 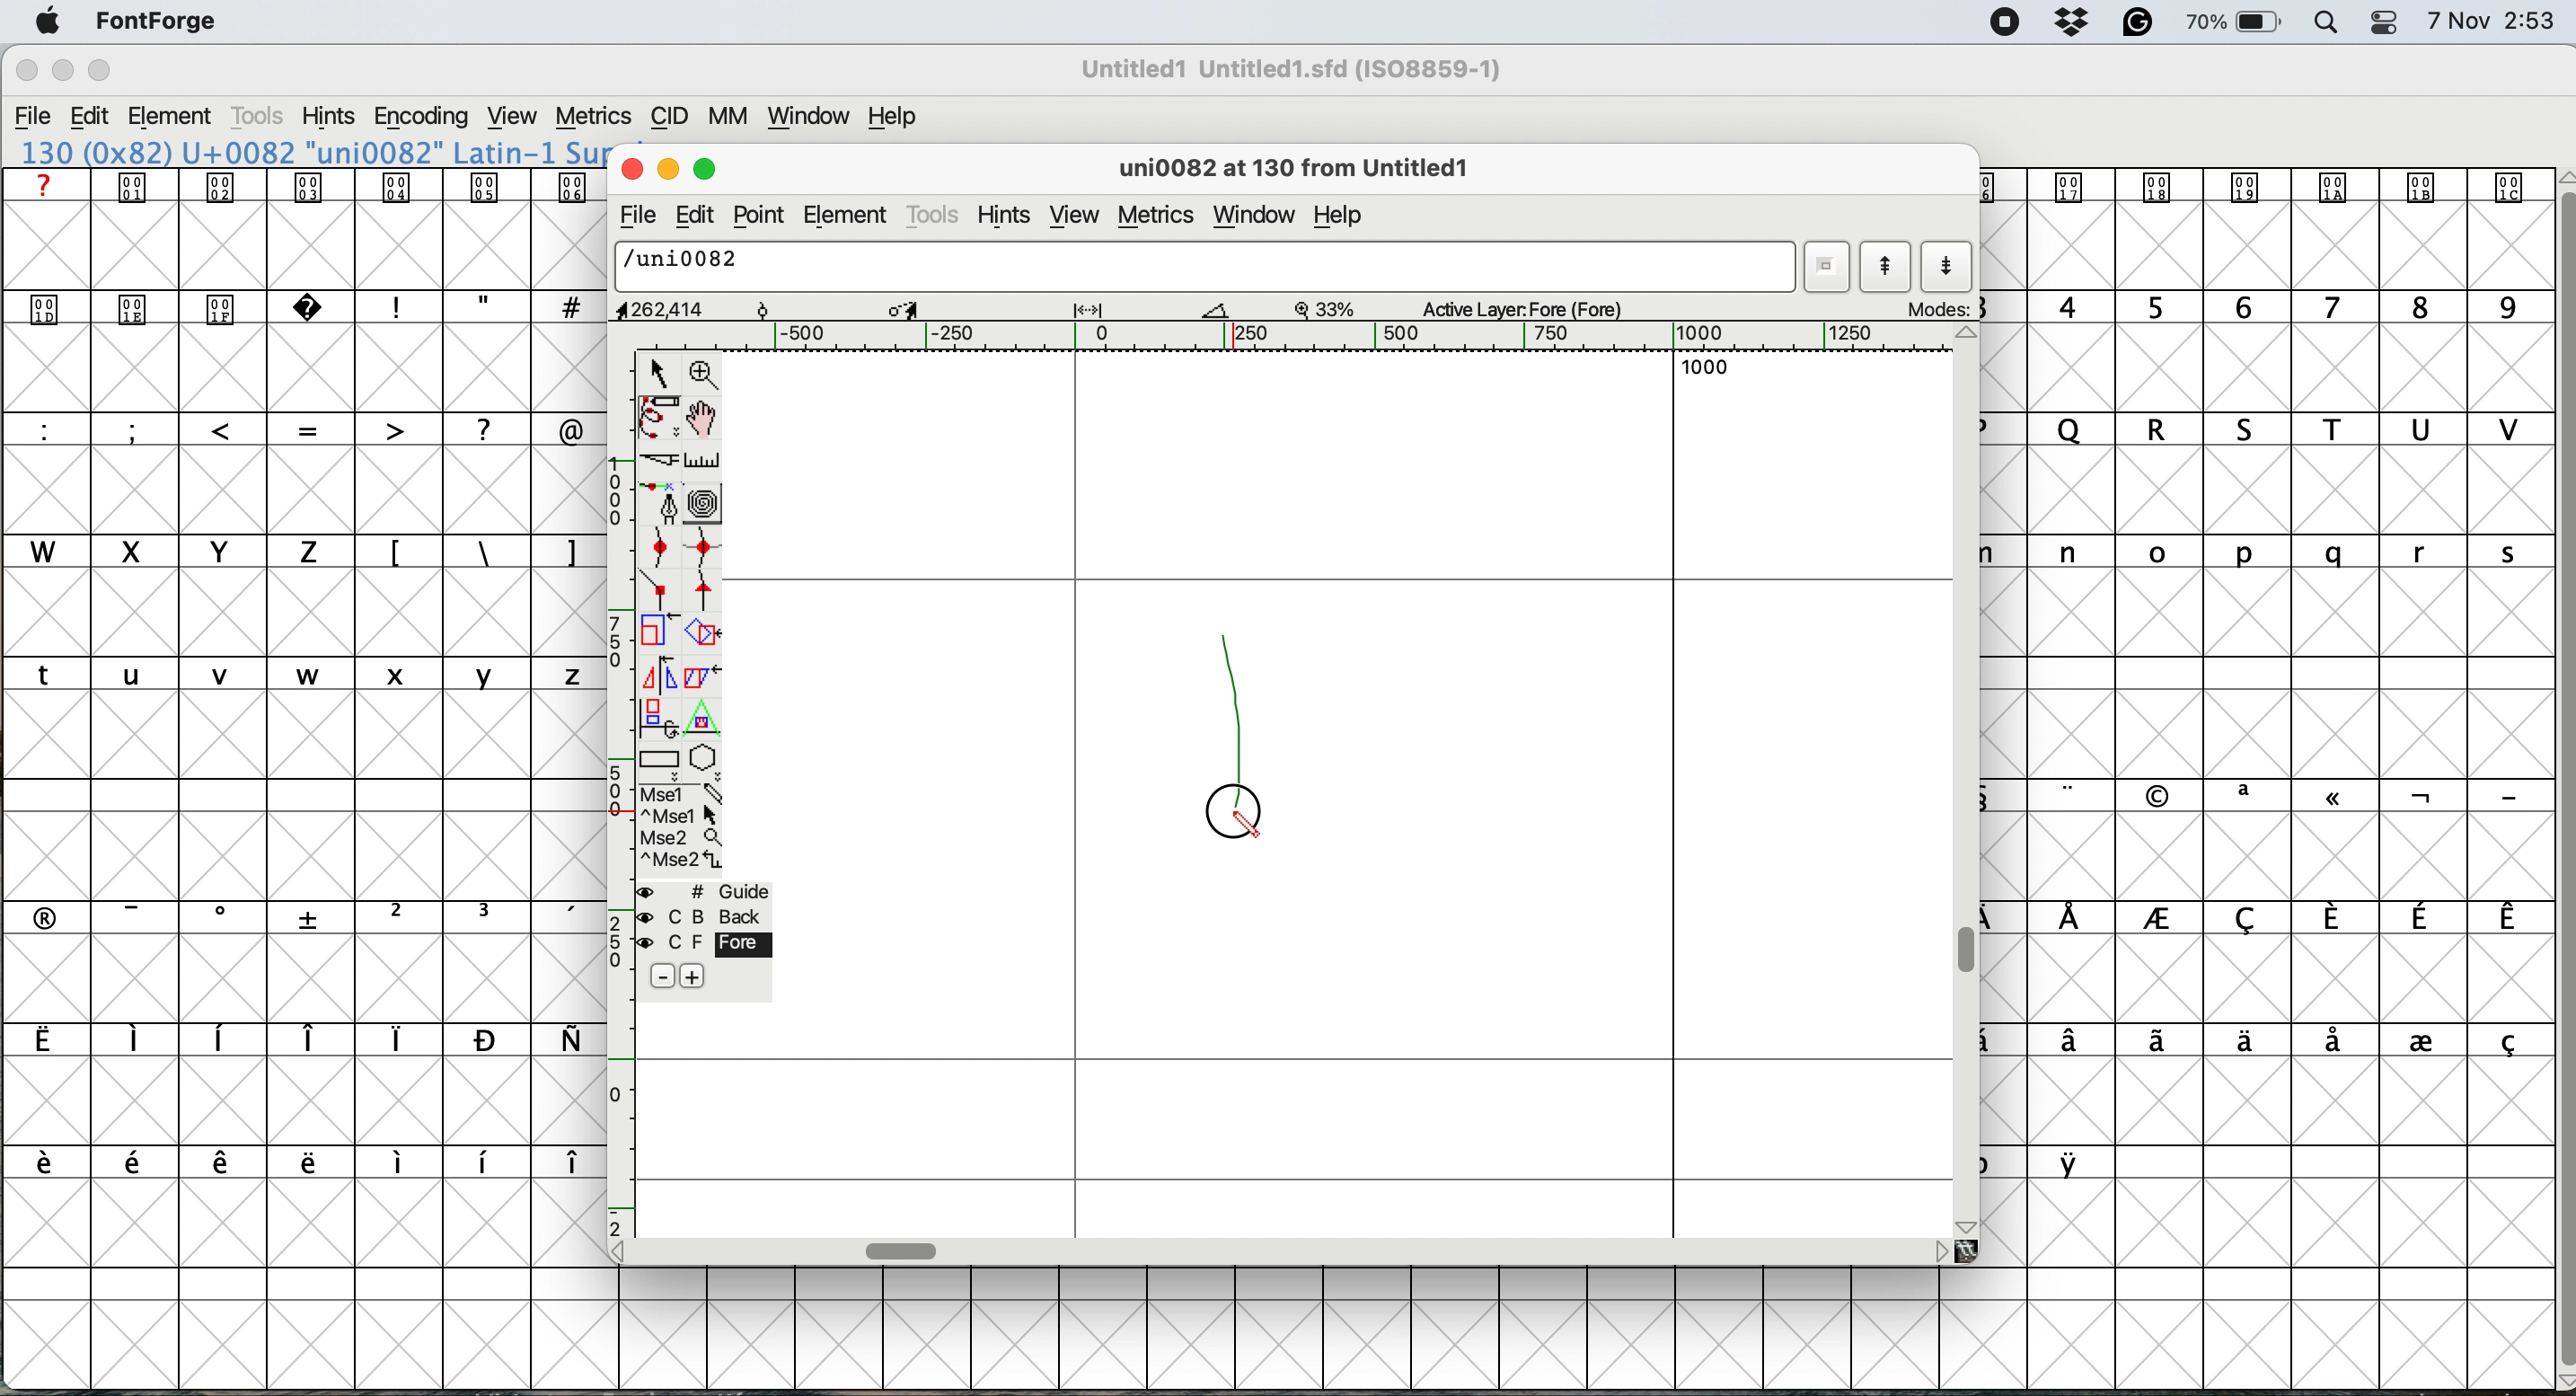 What do you see at coordinates (330, 118) in the screenshot?
I see `hints` at bounding box center [330, 118].